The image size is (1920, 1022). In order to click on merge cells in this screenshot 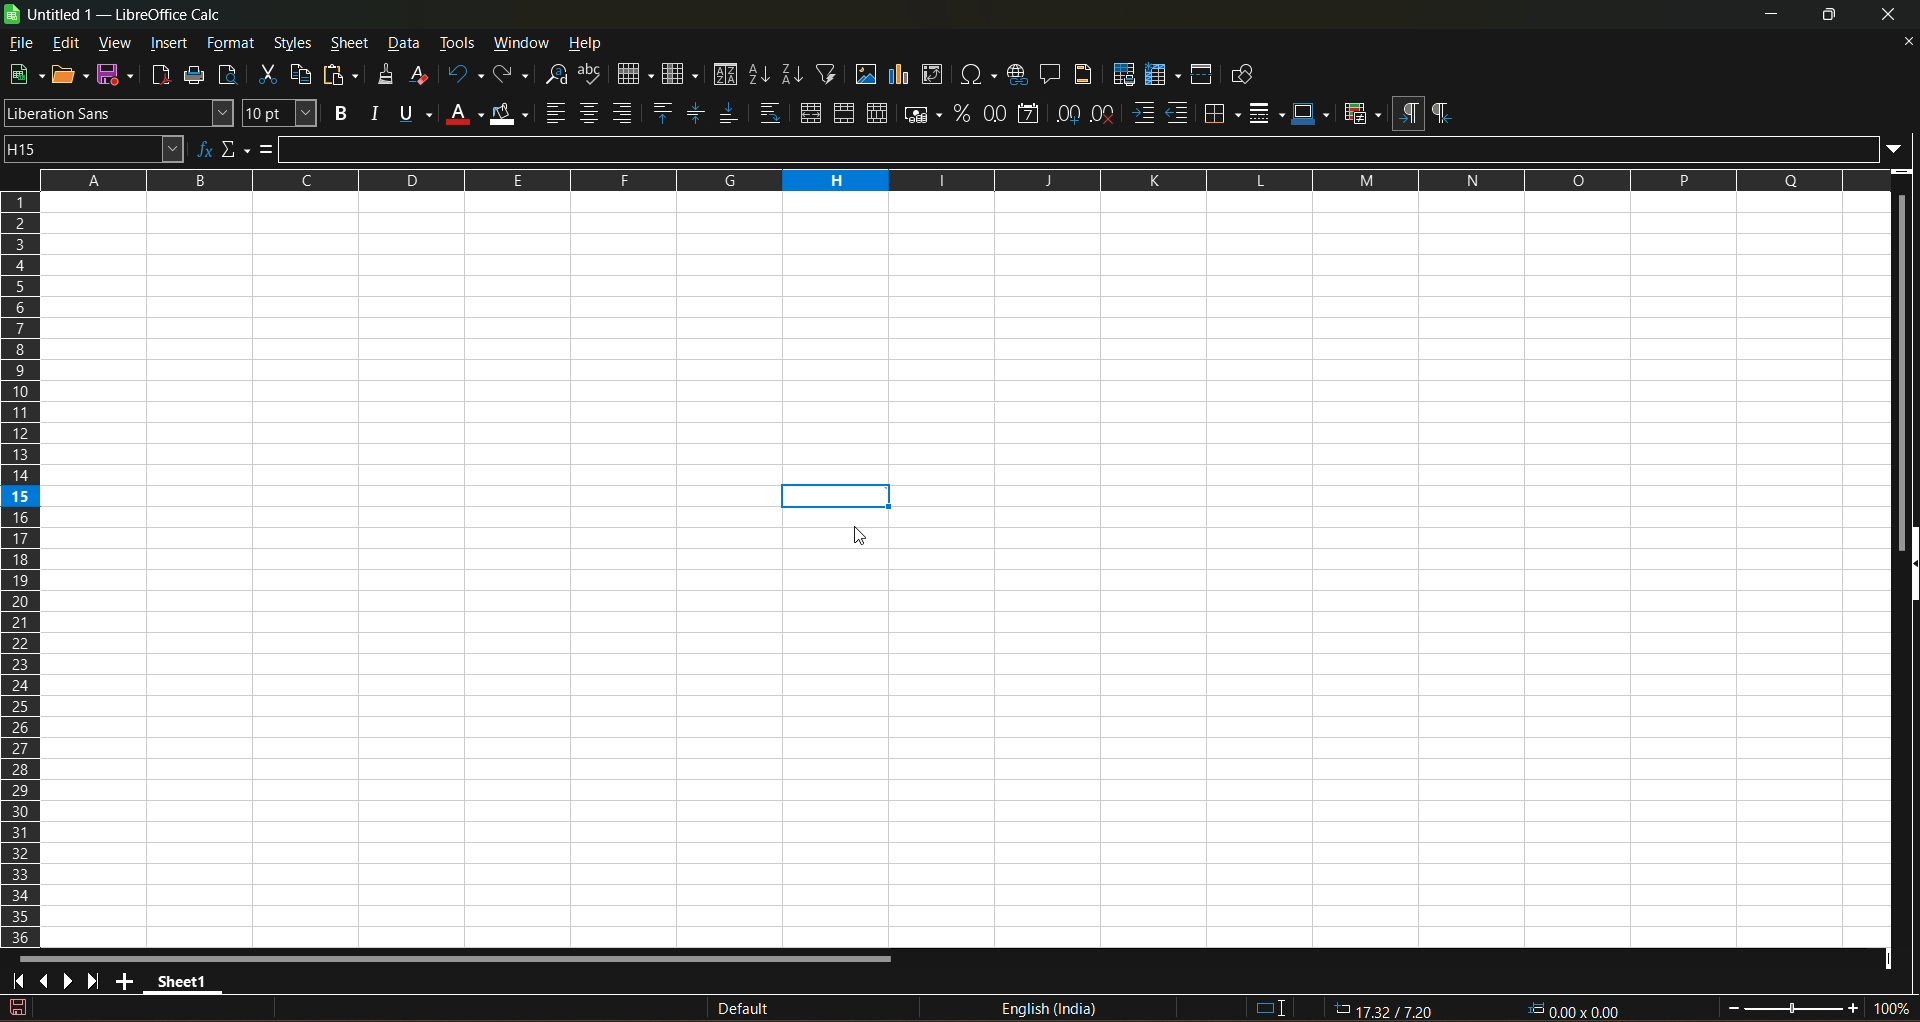, I will do `click(846, 114)`.